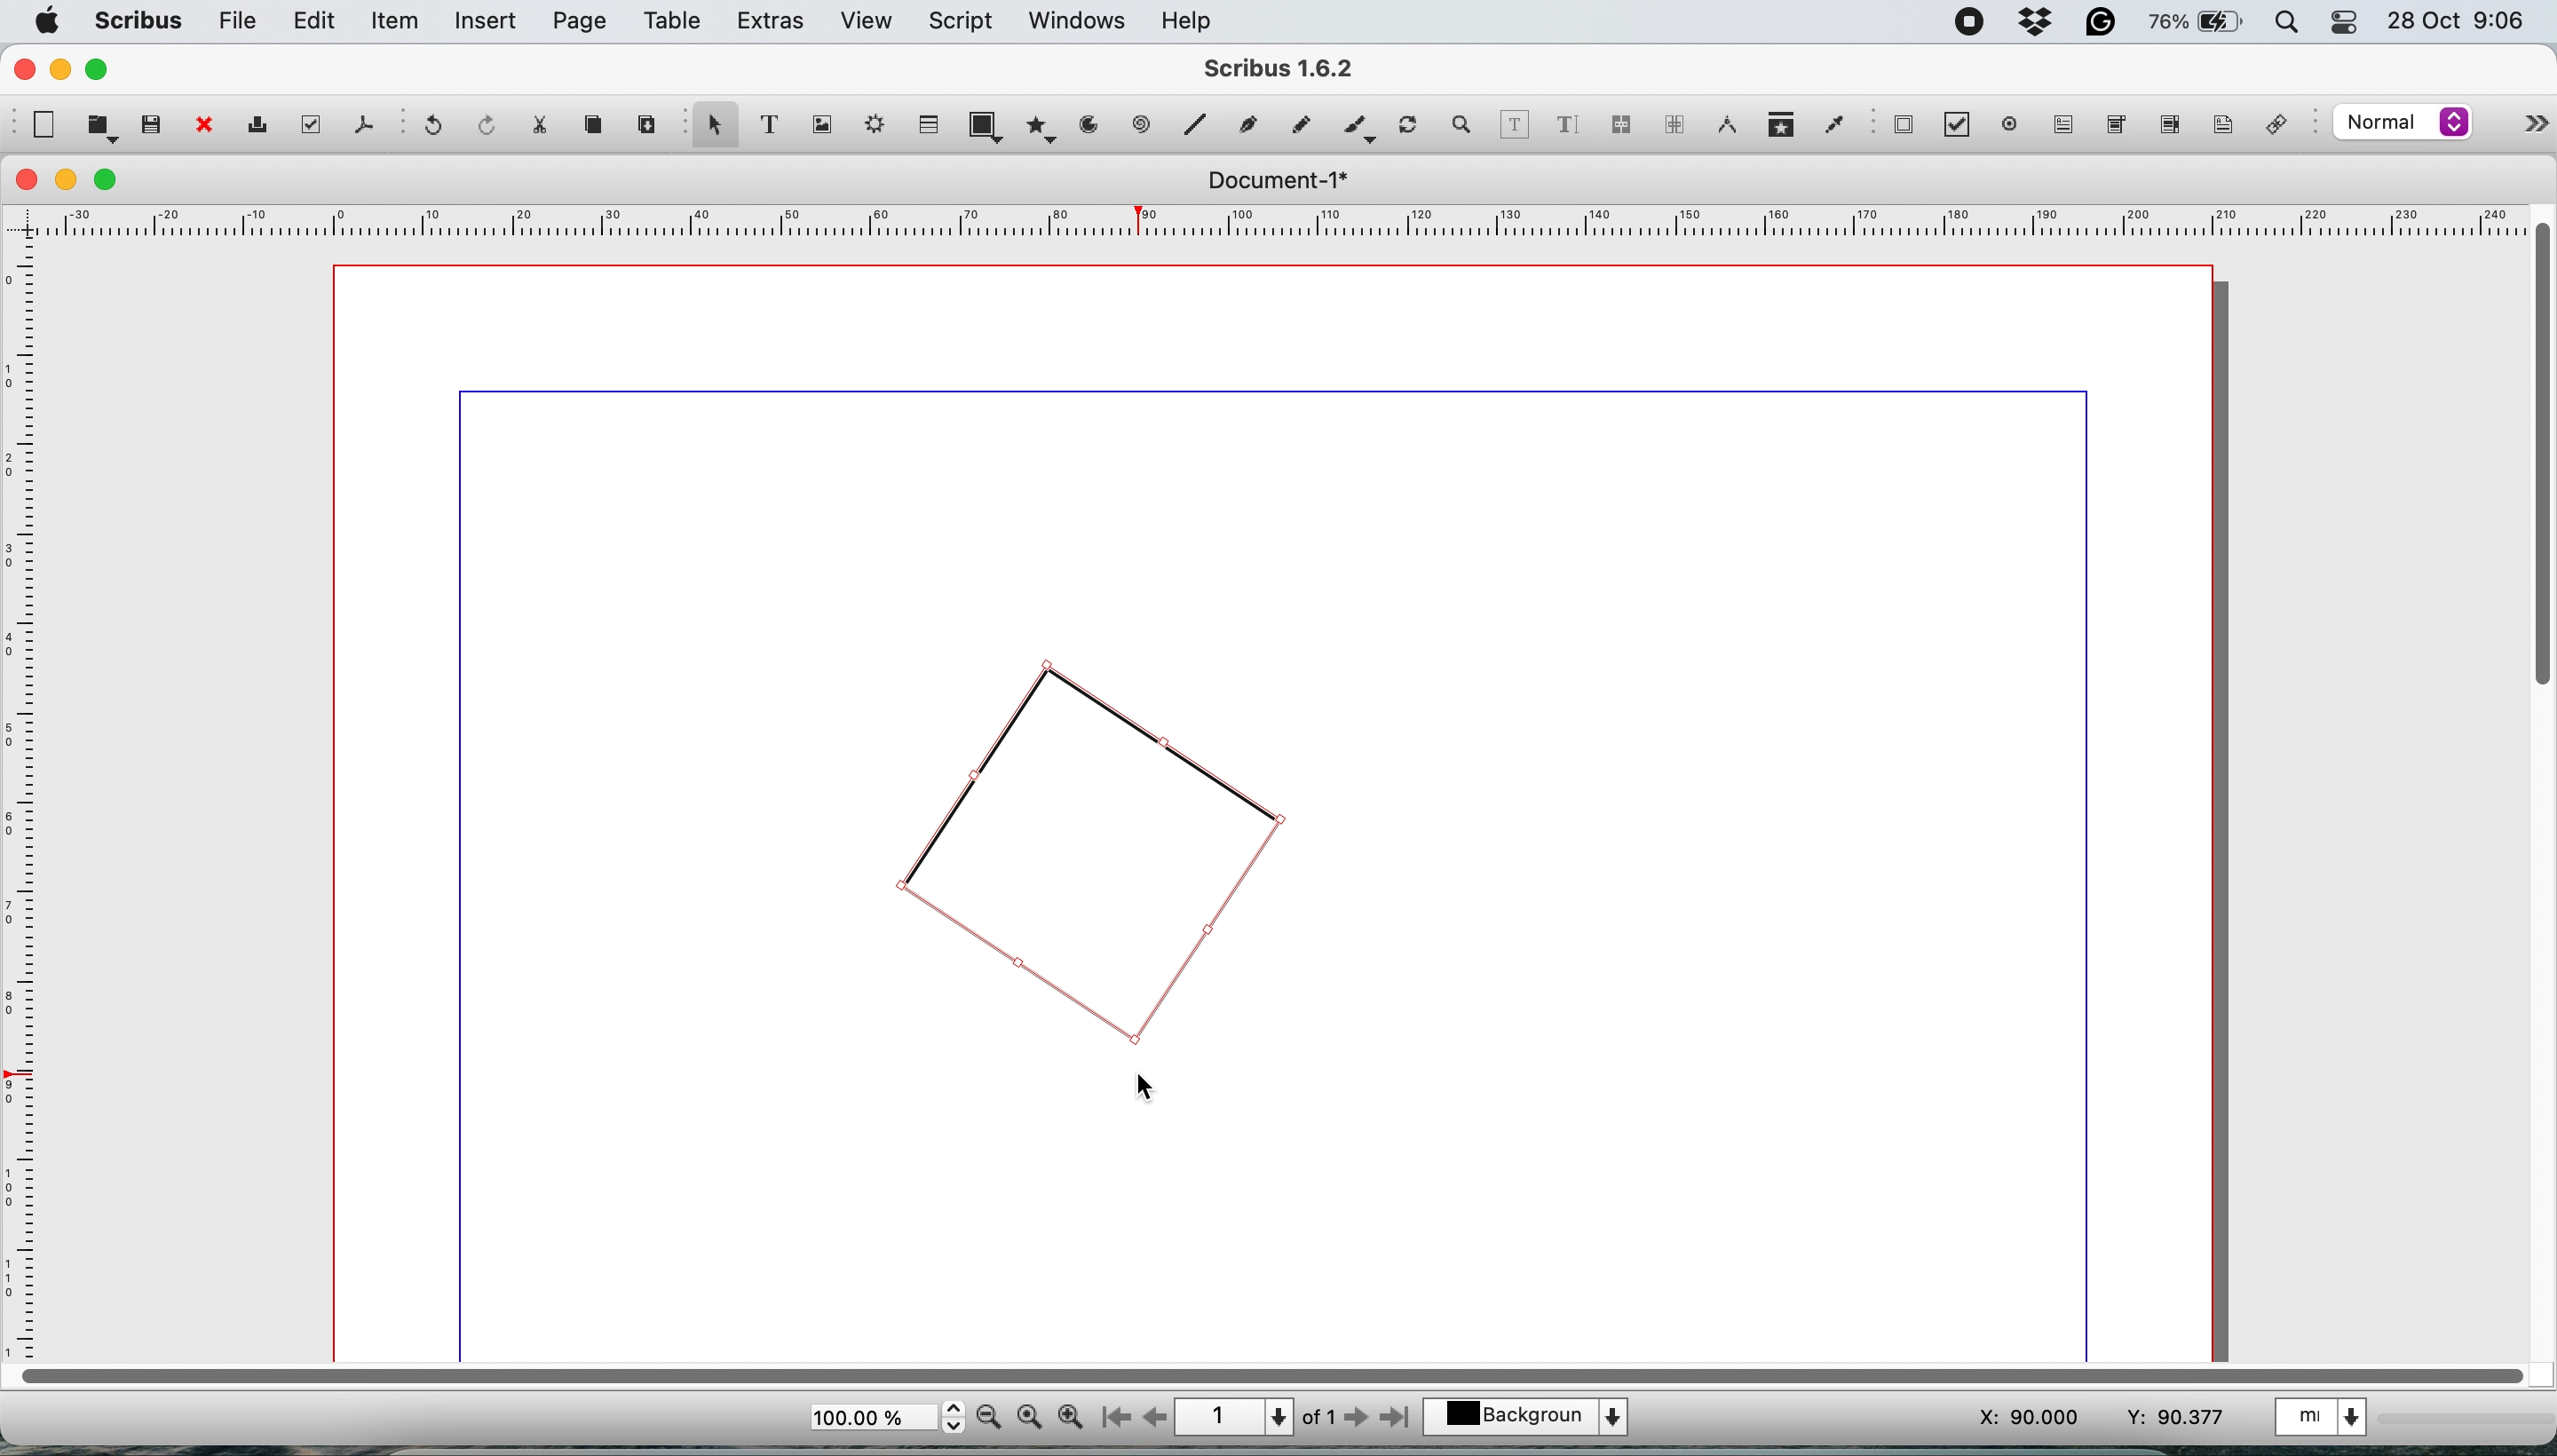 The height and width of the screenshot is (1456, 2557). Describe the element at coordinates (549, 128) in the screenshot. I see `cut` at that location.